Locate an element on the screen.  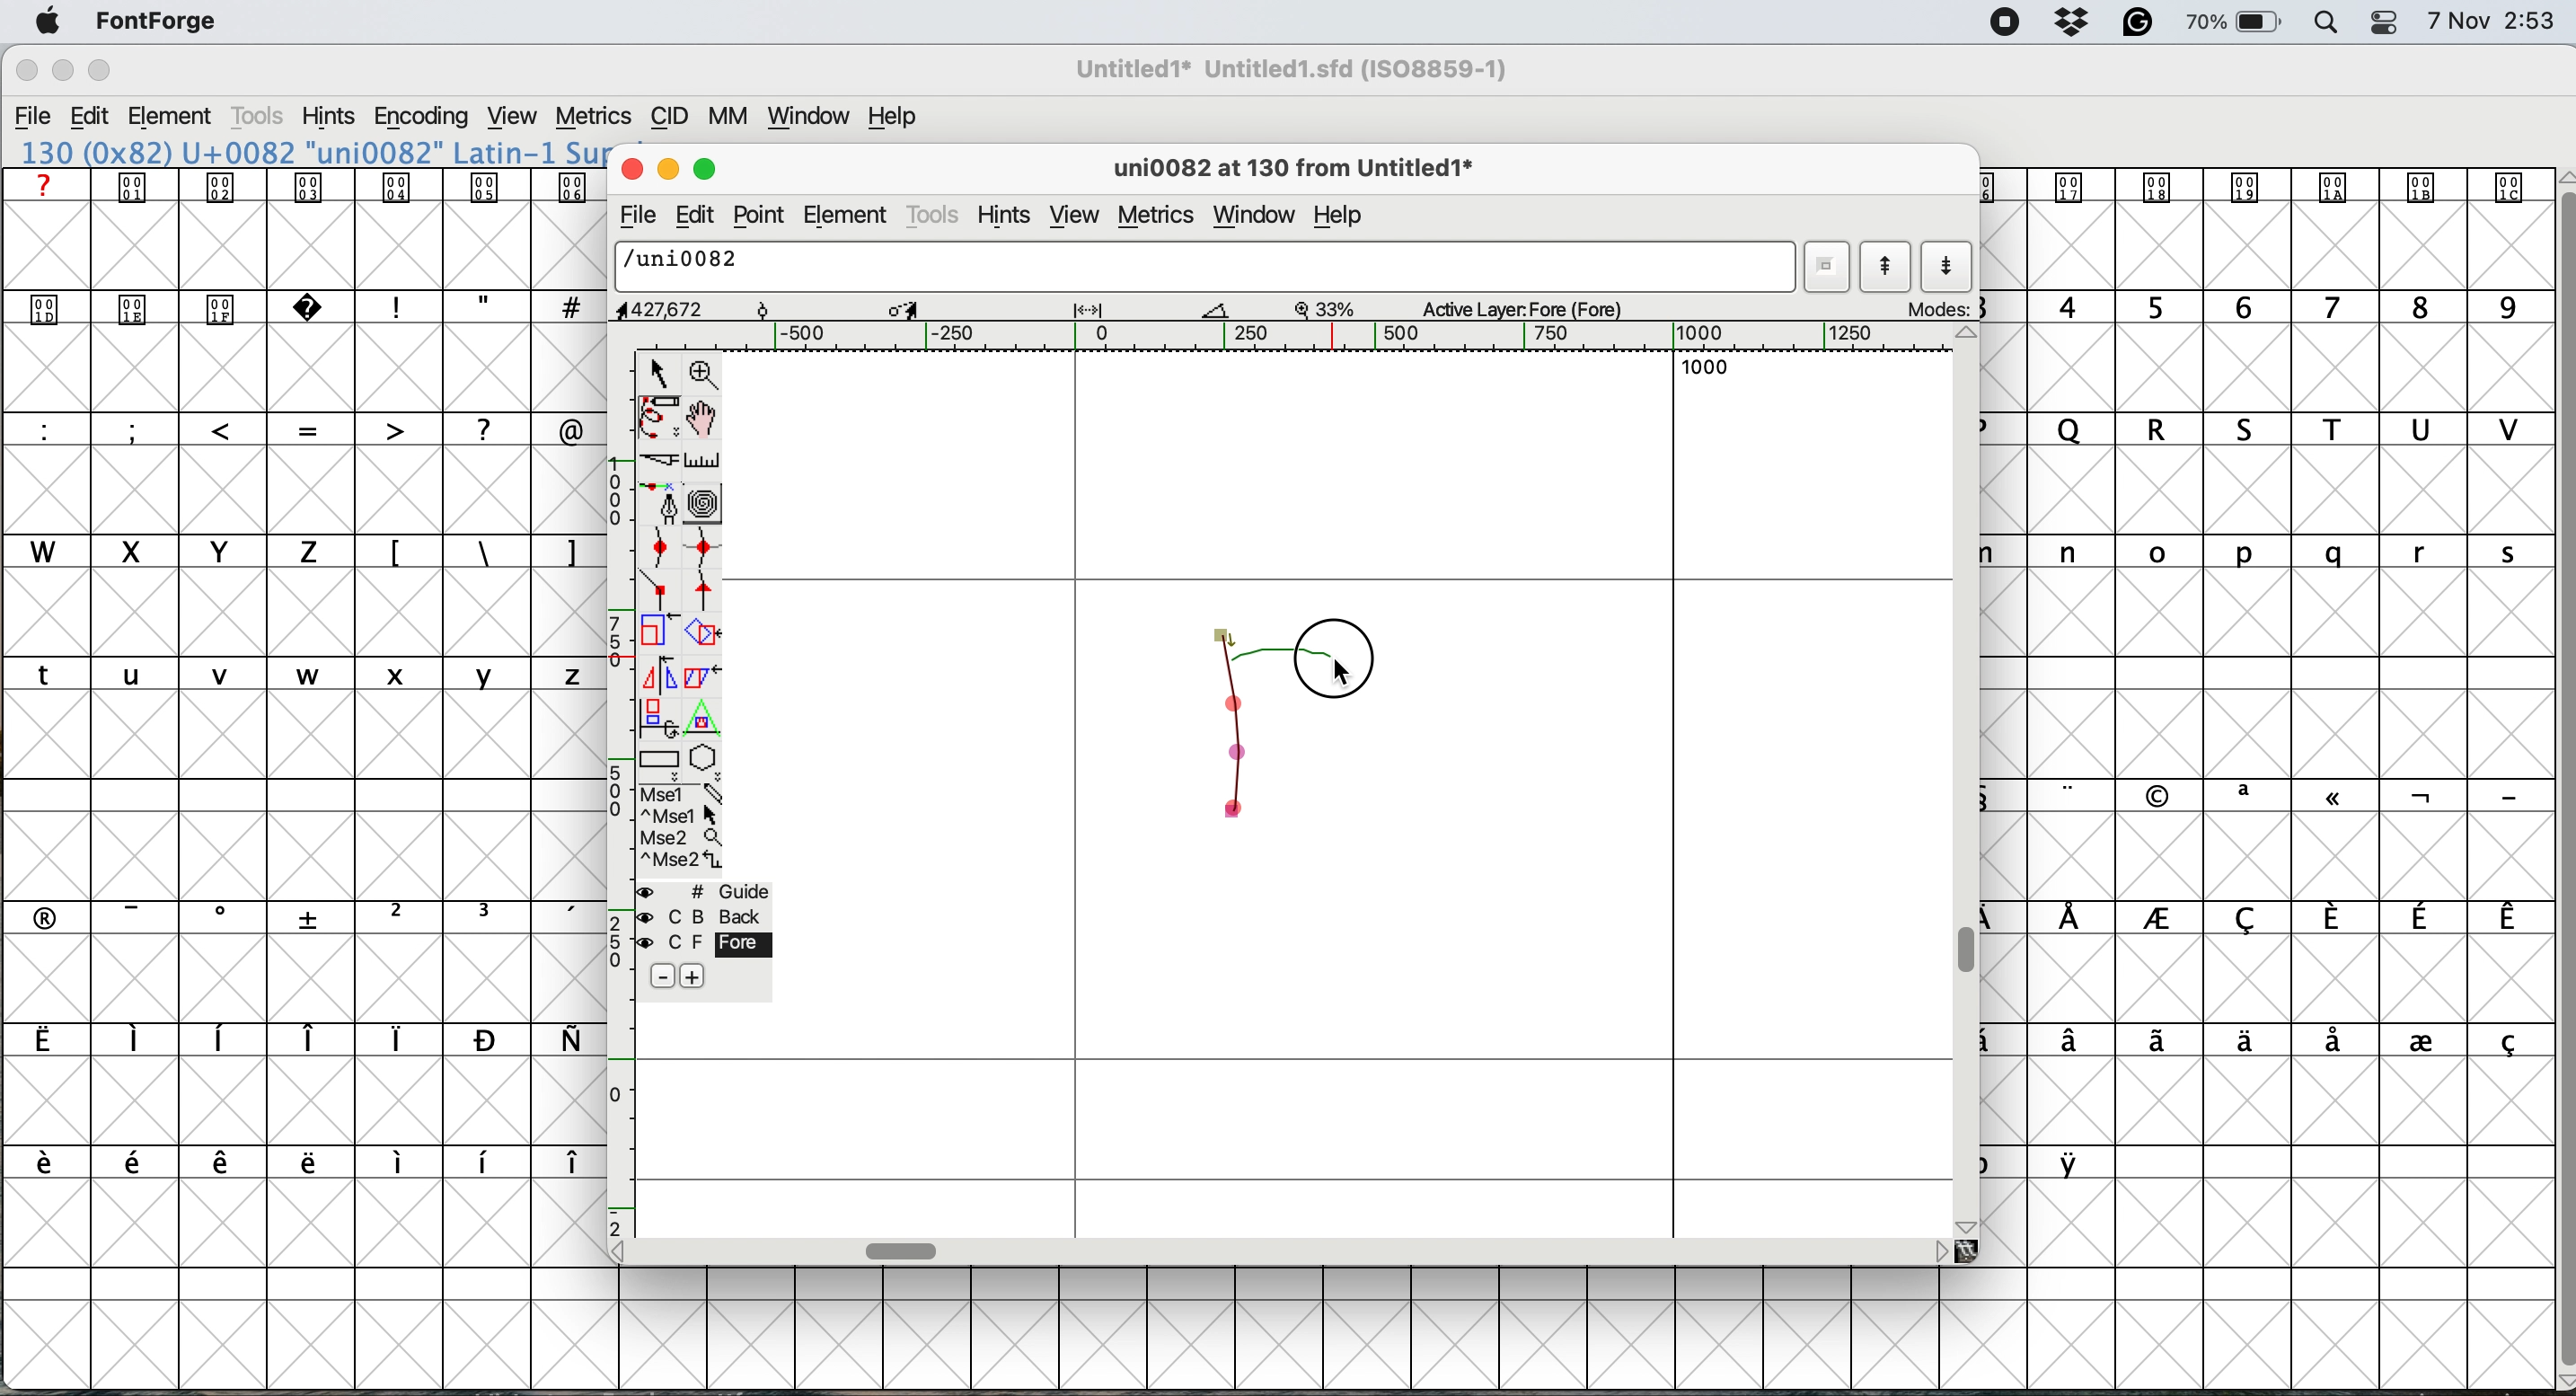
special characters is located at coordinates (2252, 794).